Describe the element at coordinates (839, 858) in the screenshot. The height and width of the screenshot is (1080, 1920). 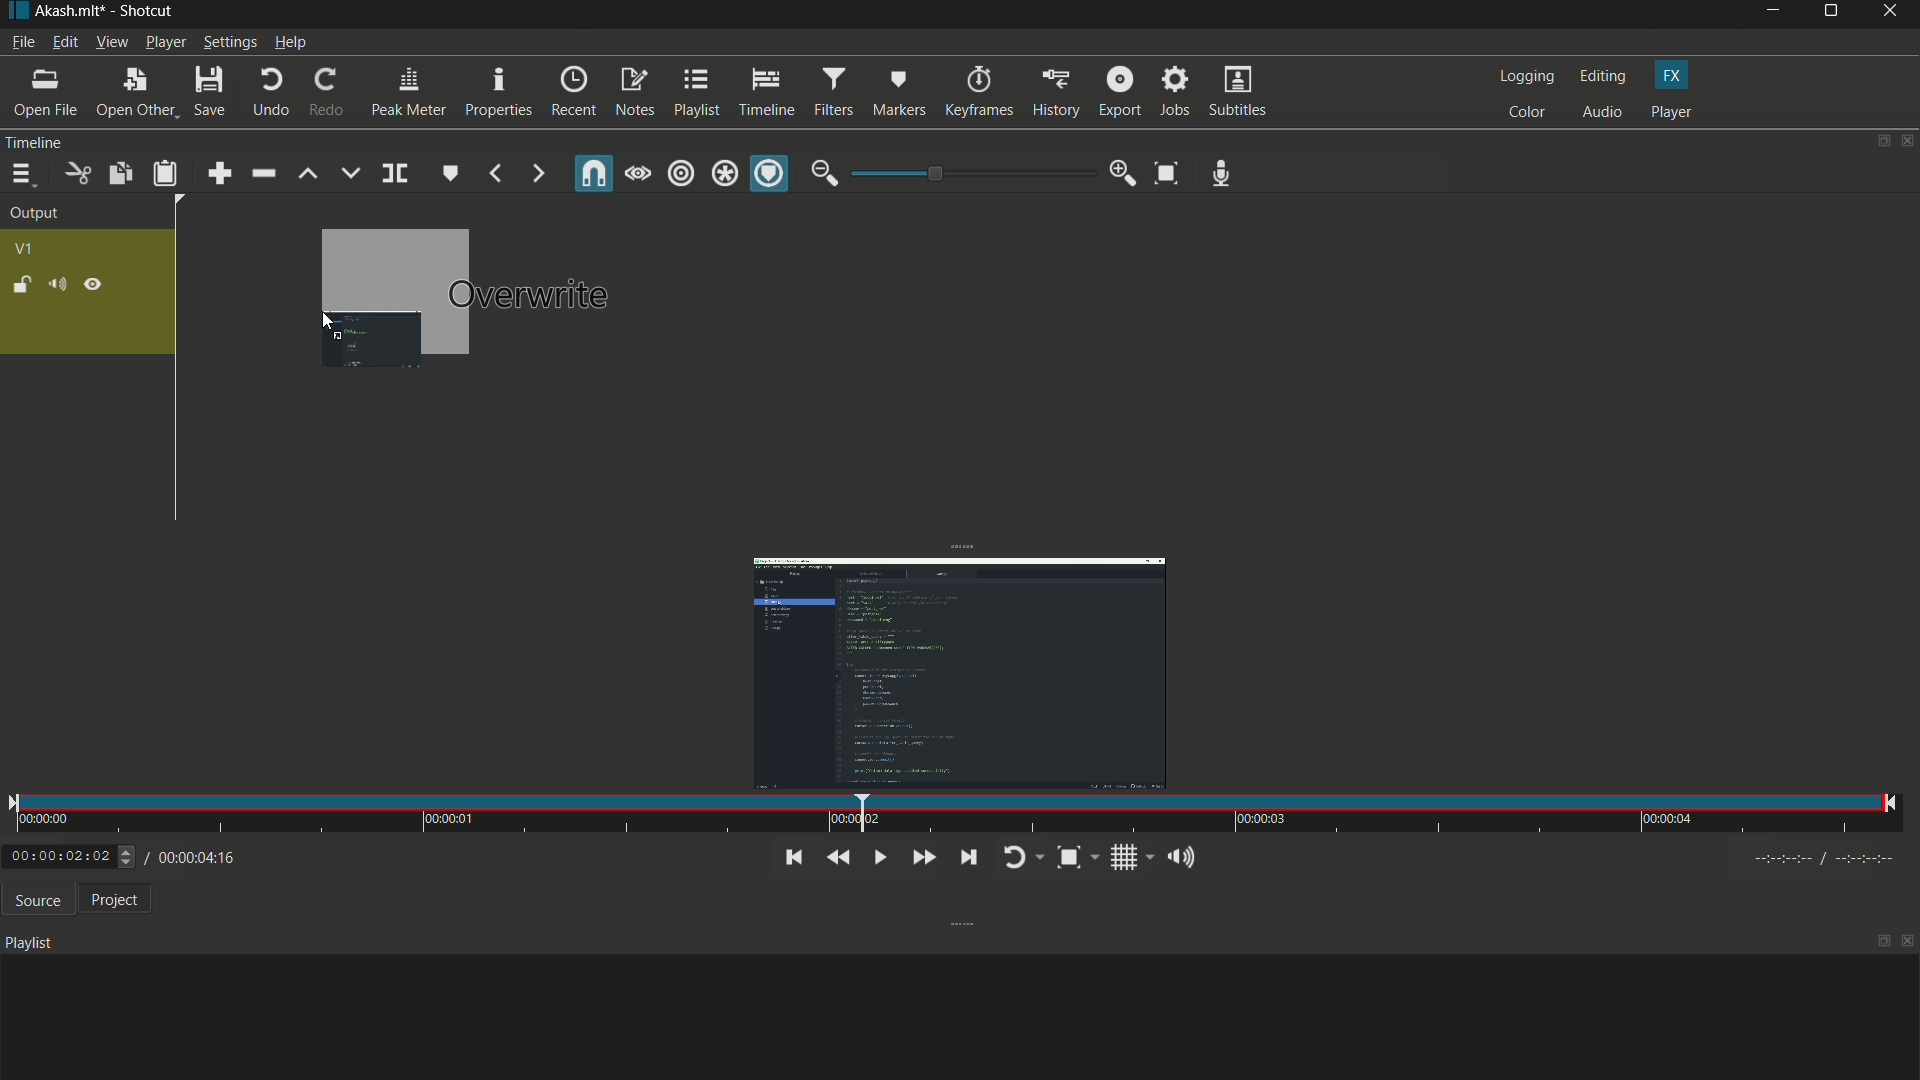
I see `quickly play backward` at that location.